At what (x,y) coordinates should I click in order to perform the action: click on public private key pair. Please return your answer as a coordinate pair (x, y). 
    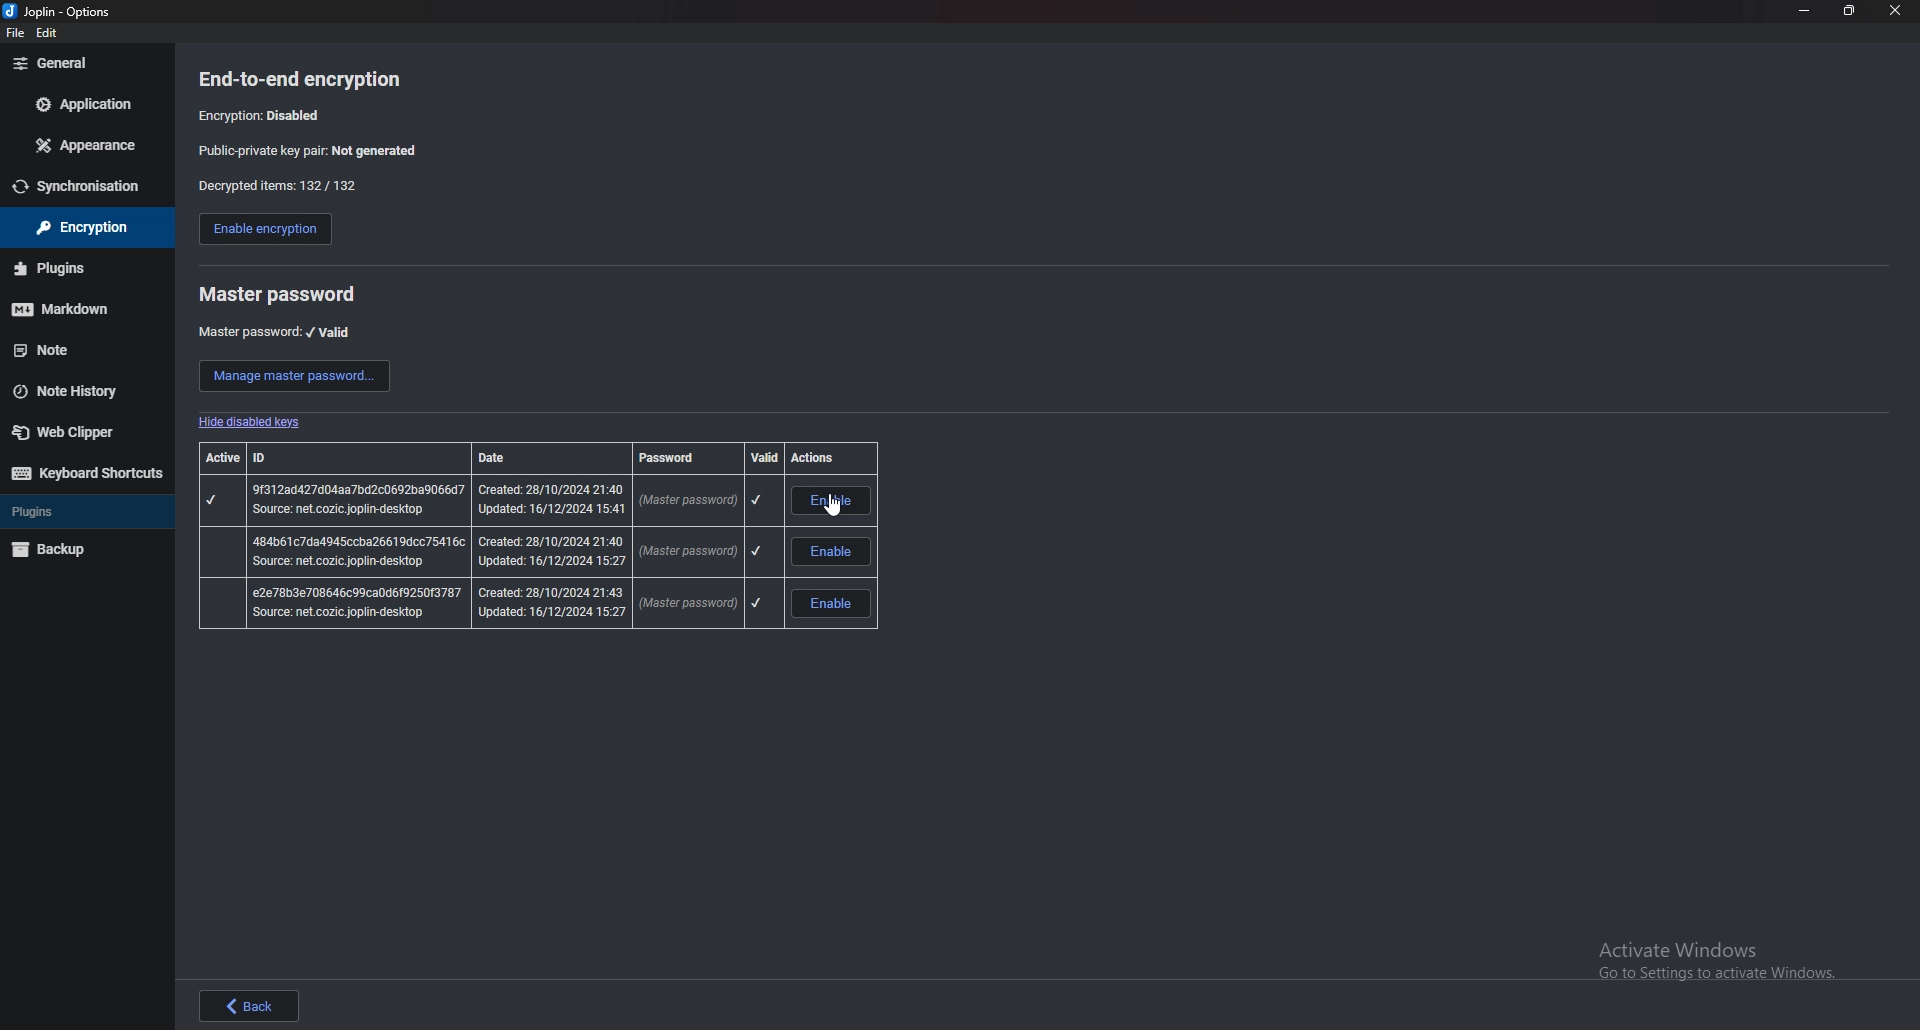
    Looking at the image, I should click on (305, 150).